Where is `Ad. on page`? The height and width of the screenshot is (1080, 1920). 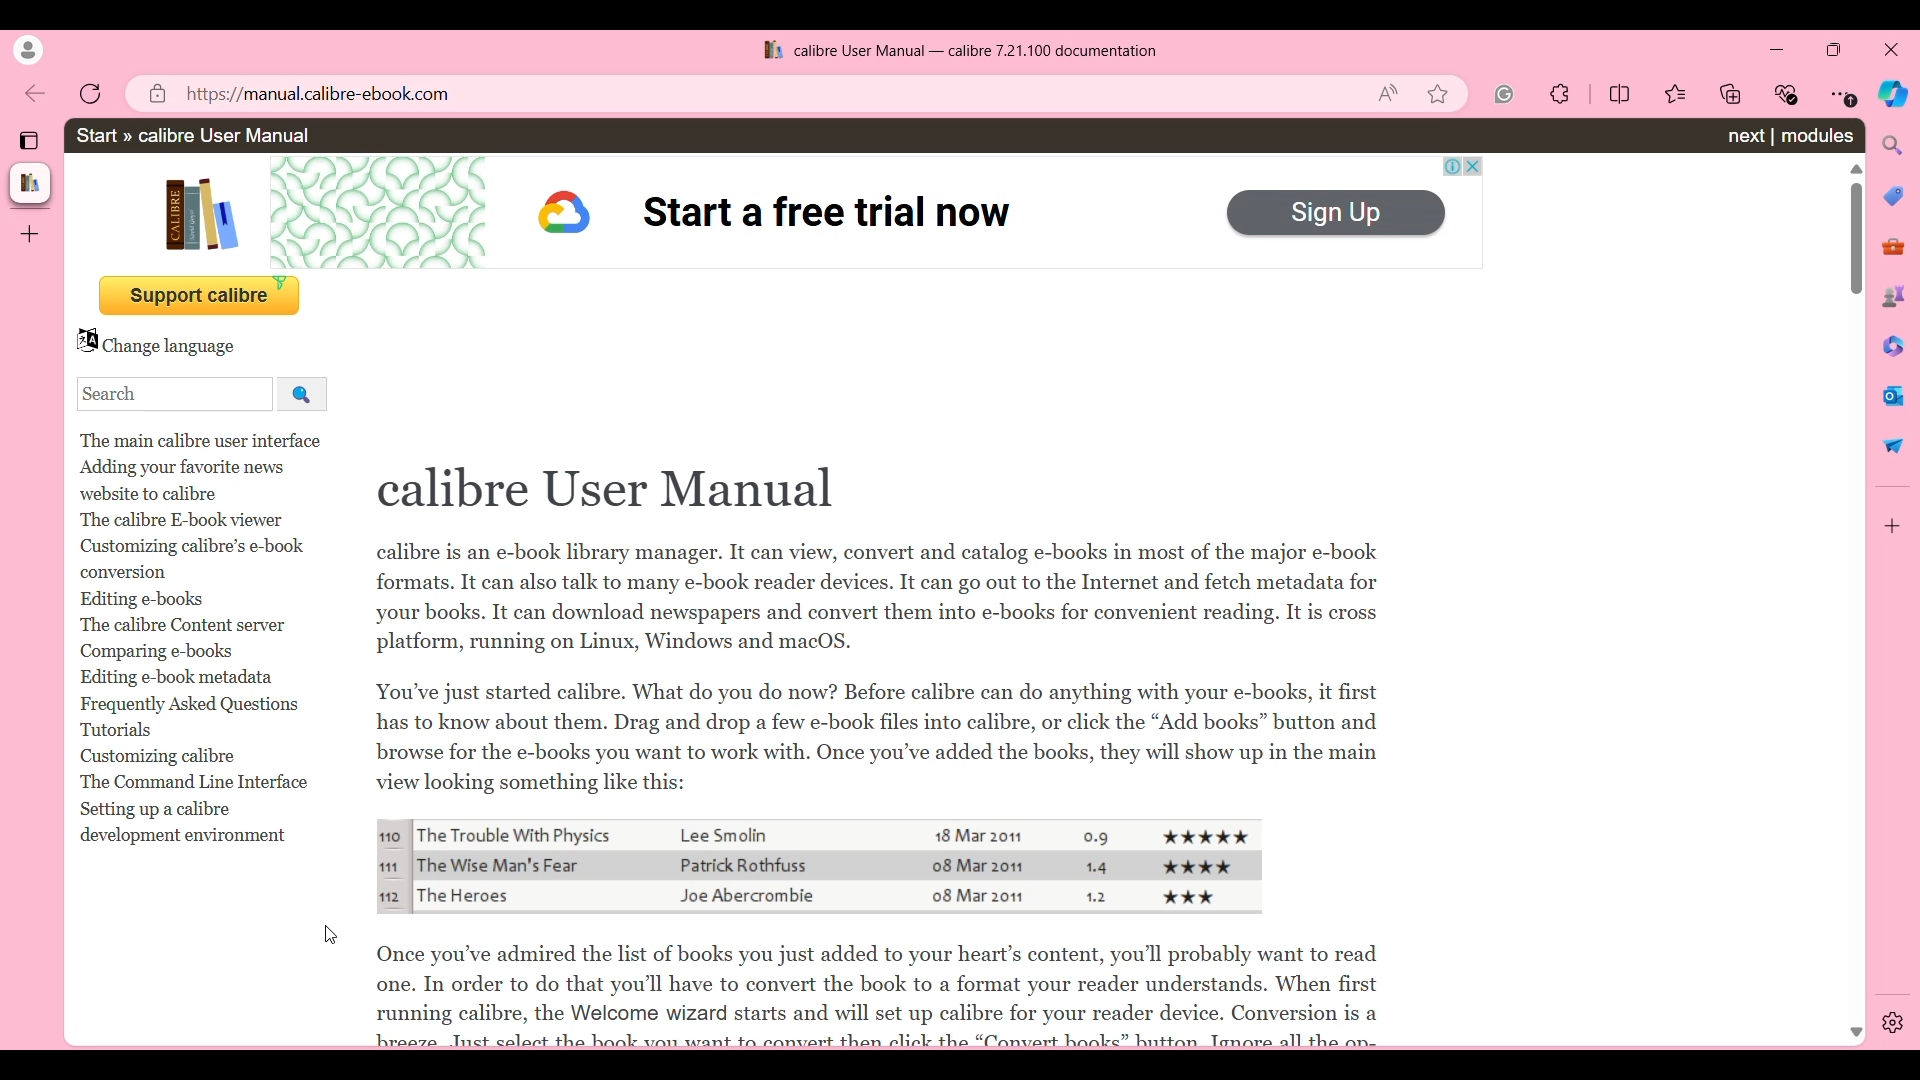 Ad. on page is located at coordinates (877, 211).